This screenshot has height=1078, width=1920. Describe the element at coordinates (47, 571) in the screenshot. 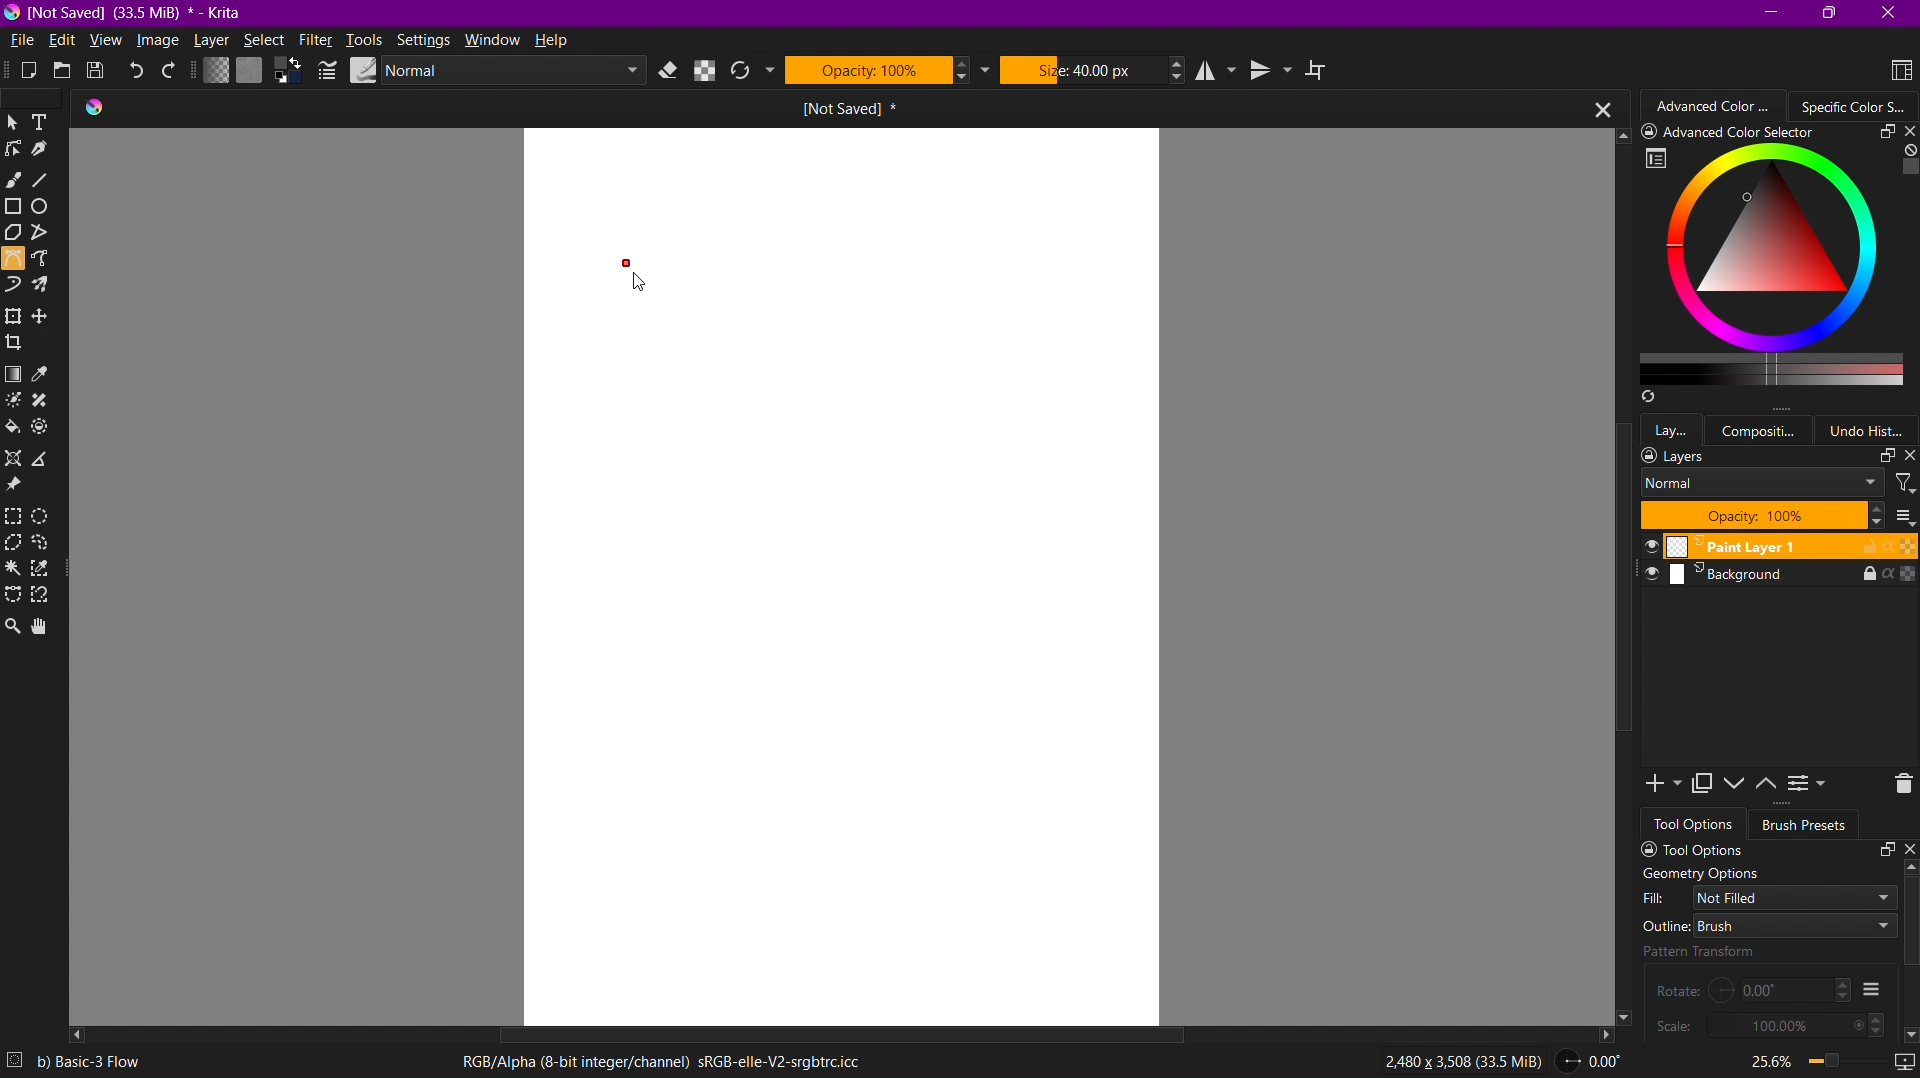

I see `Similar Color Selection Tool` at that location.